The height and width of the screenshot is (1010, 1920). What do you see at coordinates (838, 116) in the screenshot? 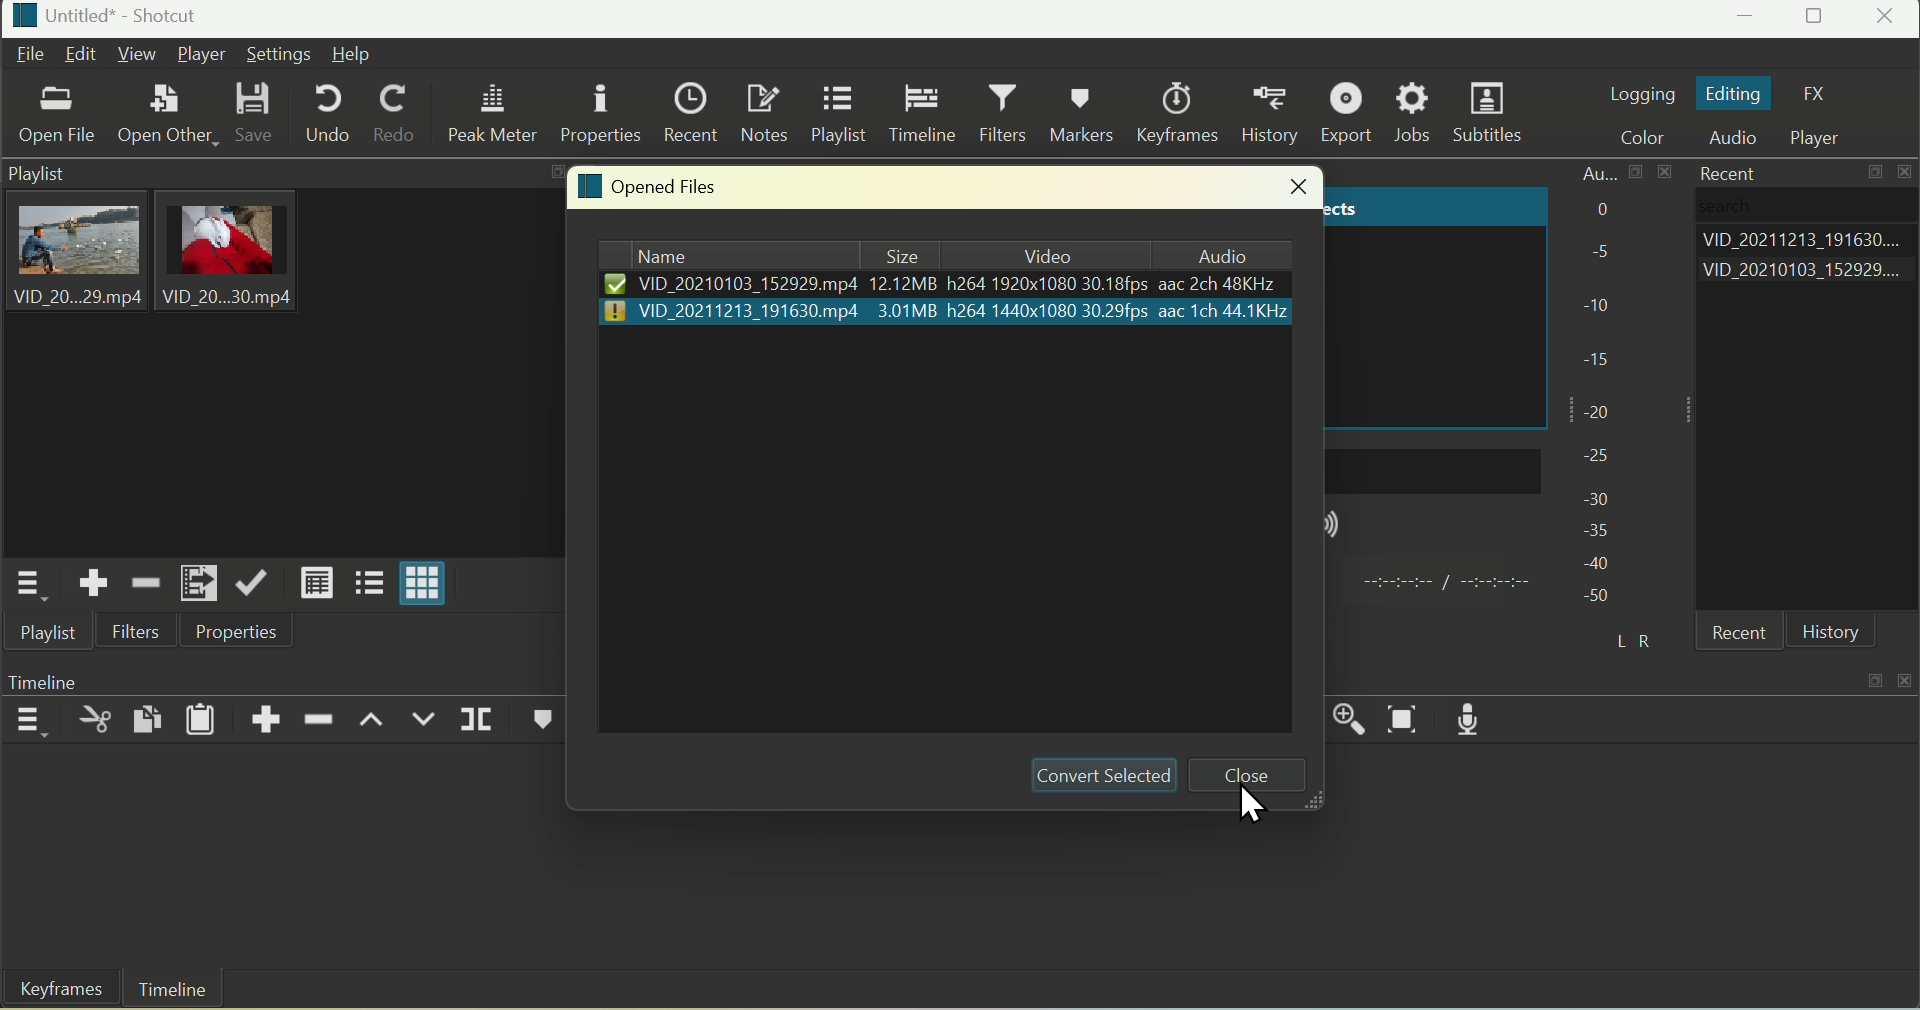
I see `Playlist` at bounding box center [838, 116].